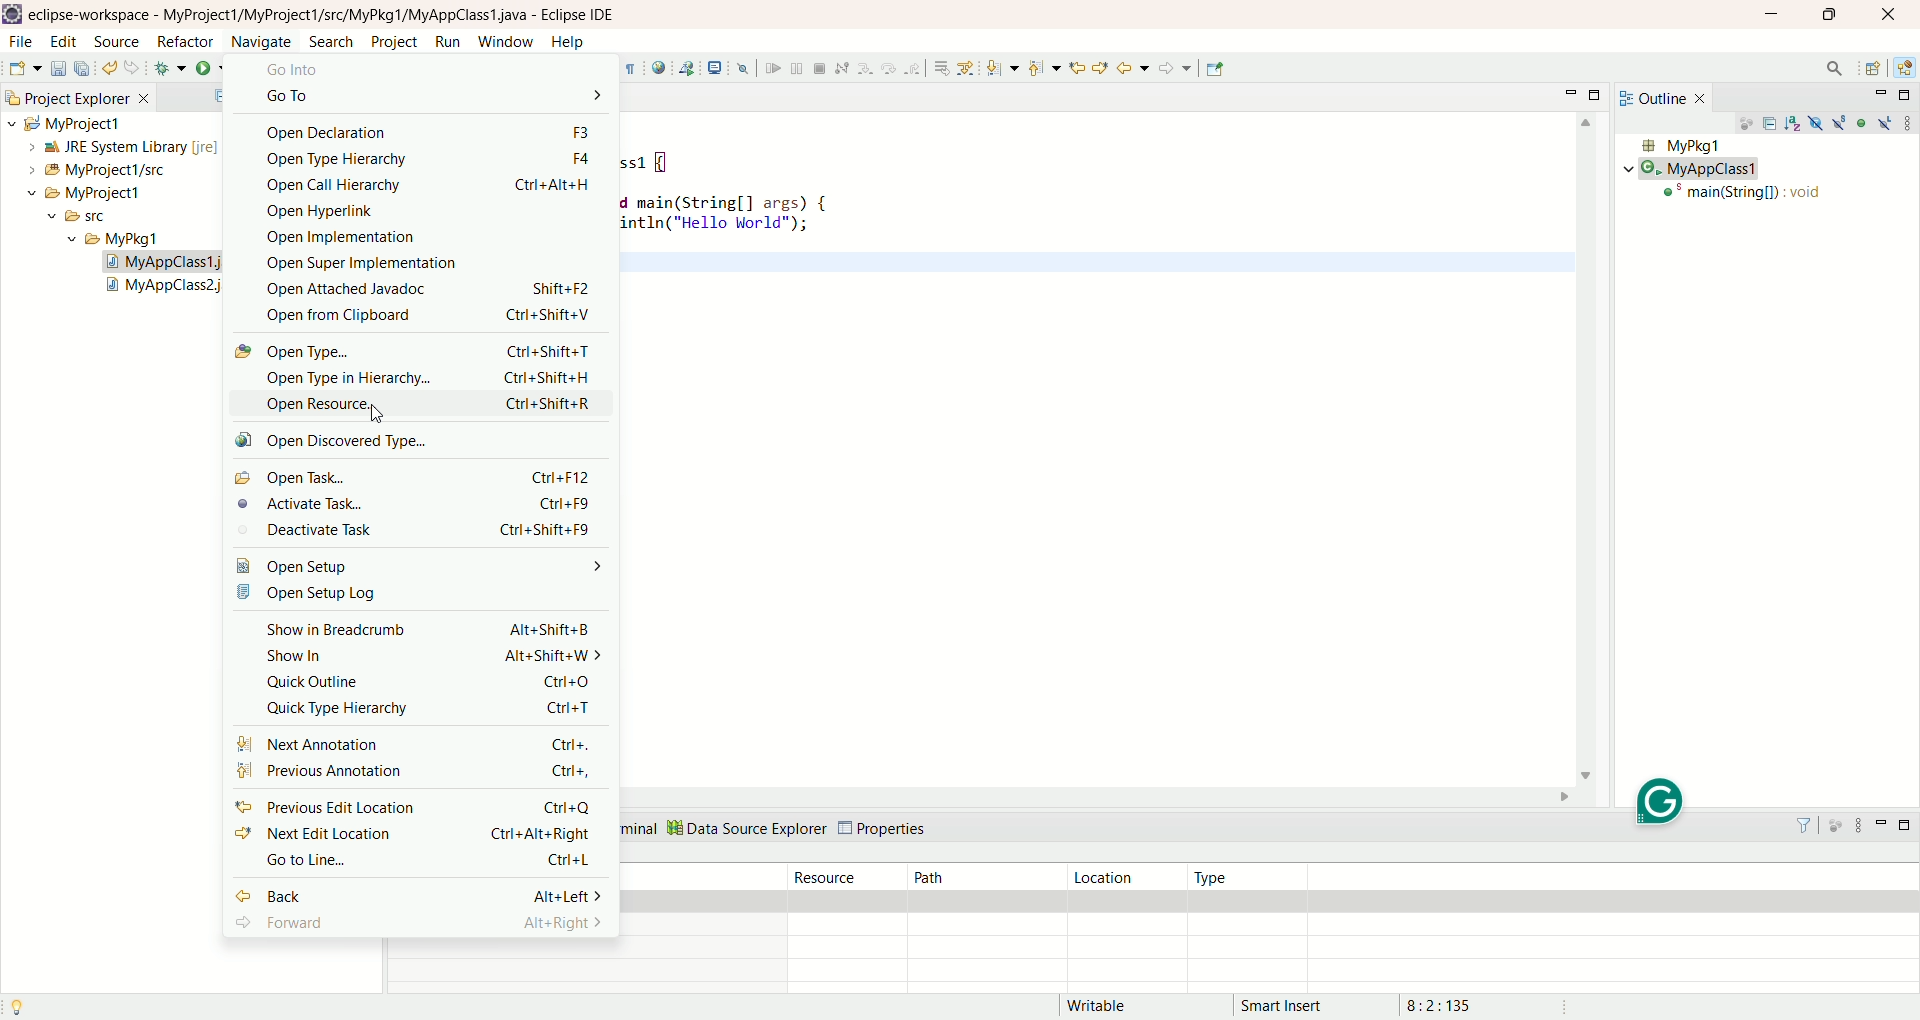 This screenshot has width=1920, height=1020. Describe the element at coordinates (1835, 70) in the screenshot. I see `search` at that location.